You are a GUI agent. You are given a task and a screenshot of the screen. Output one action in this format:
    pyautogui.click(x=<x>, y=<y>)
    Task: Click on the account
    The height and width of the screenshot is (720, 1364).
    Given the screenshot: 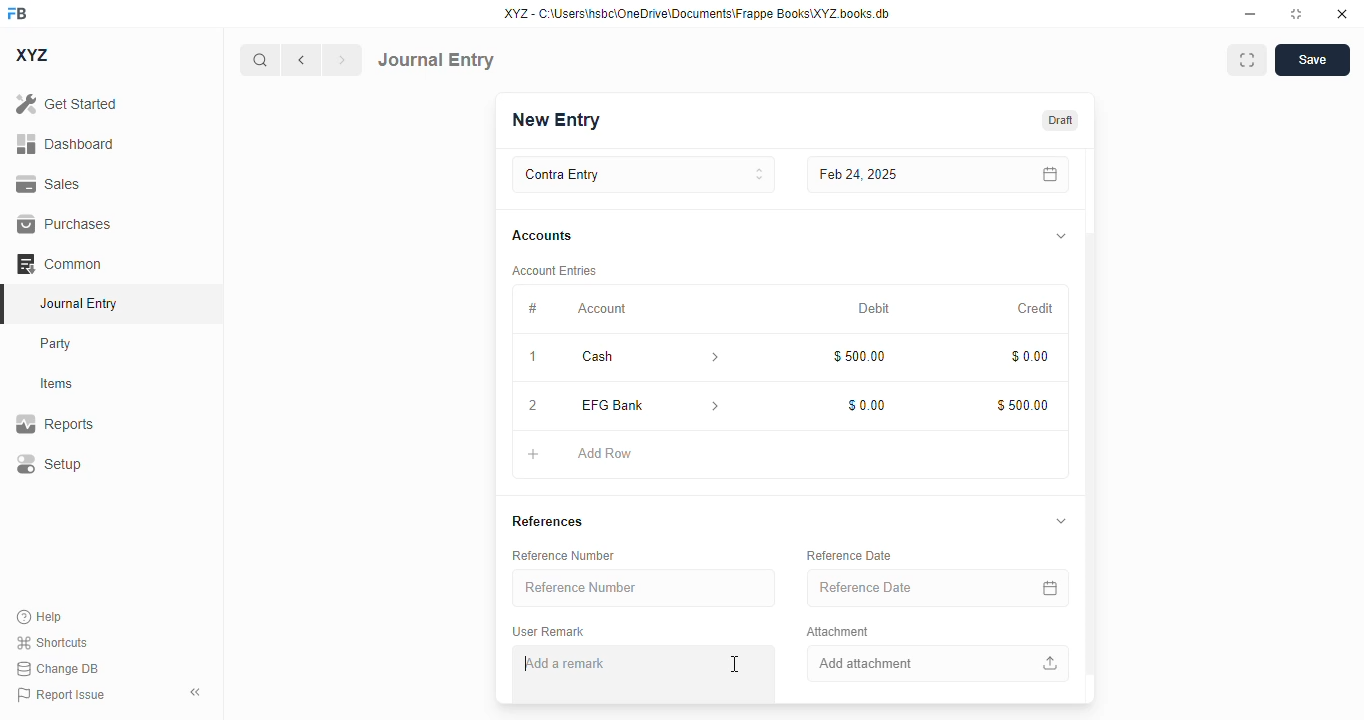 What is the action you would take?
    pyautogui.click(x=602, y=309)
    